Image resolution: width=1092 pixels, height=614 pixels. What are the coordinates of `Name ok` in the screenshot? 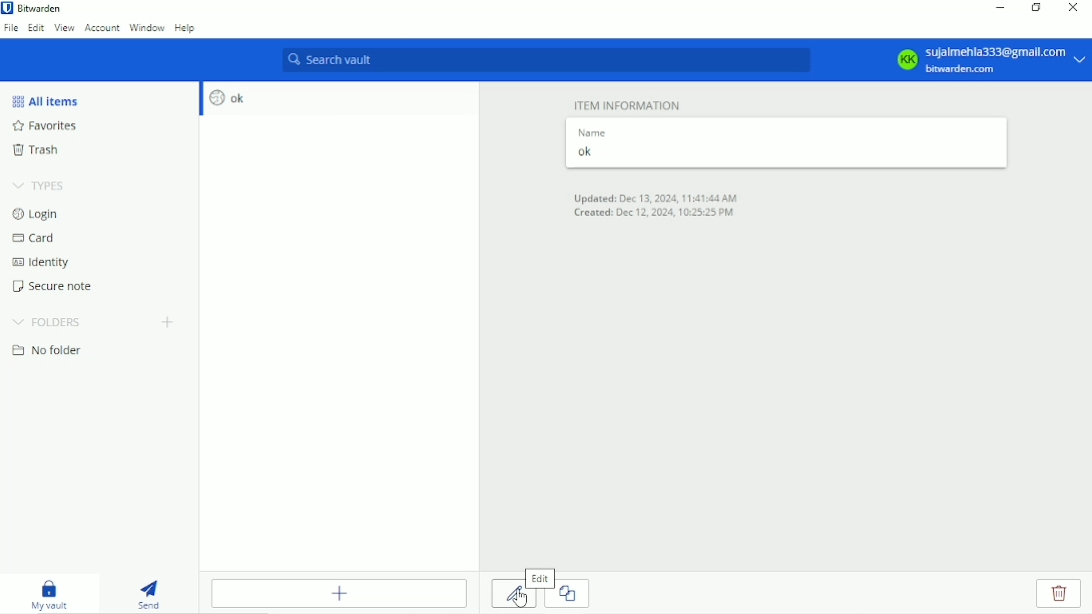 It's located at (787, 143).